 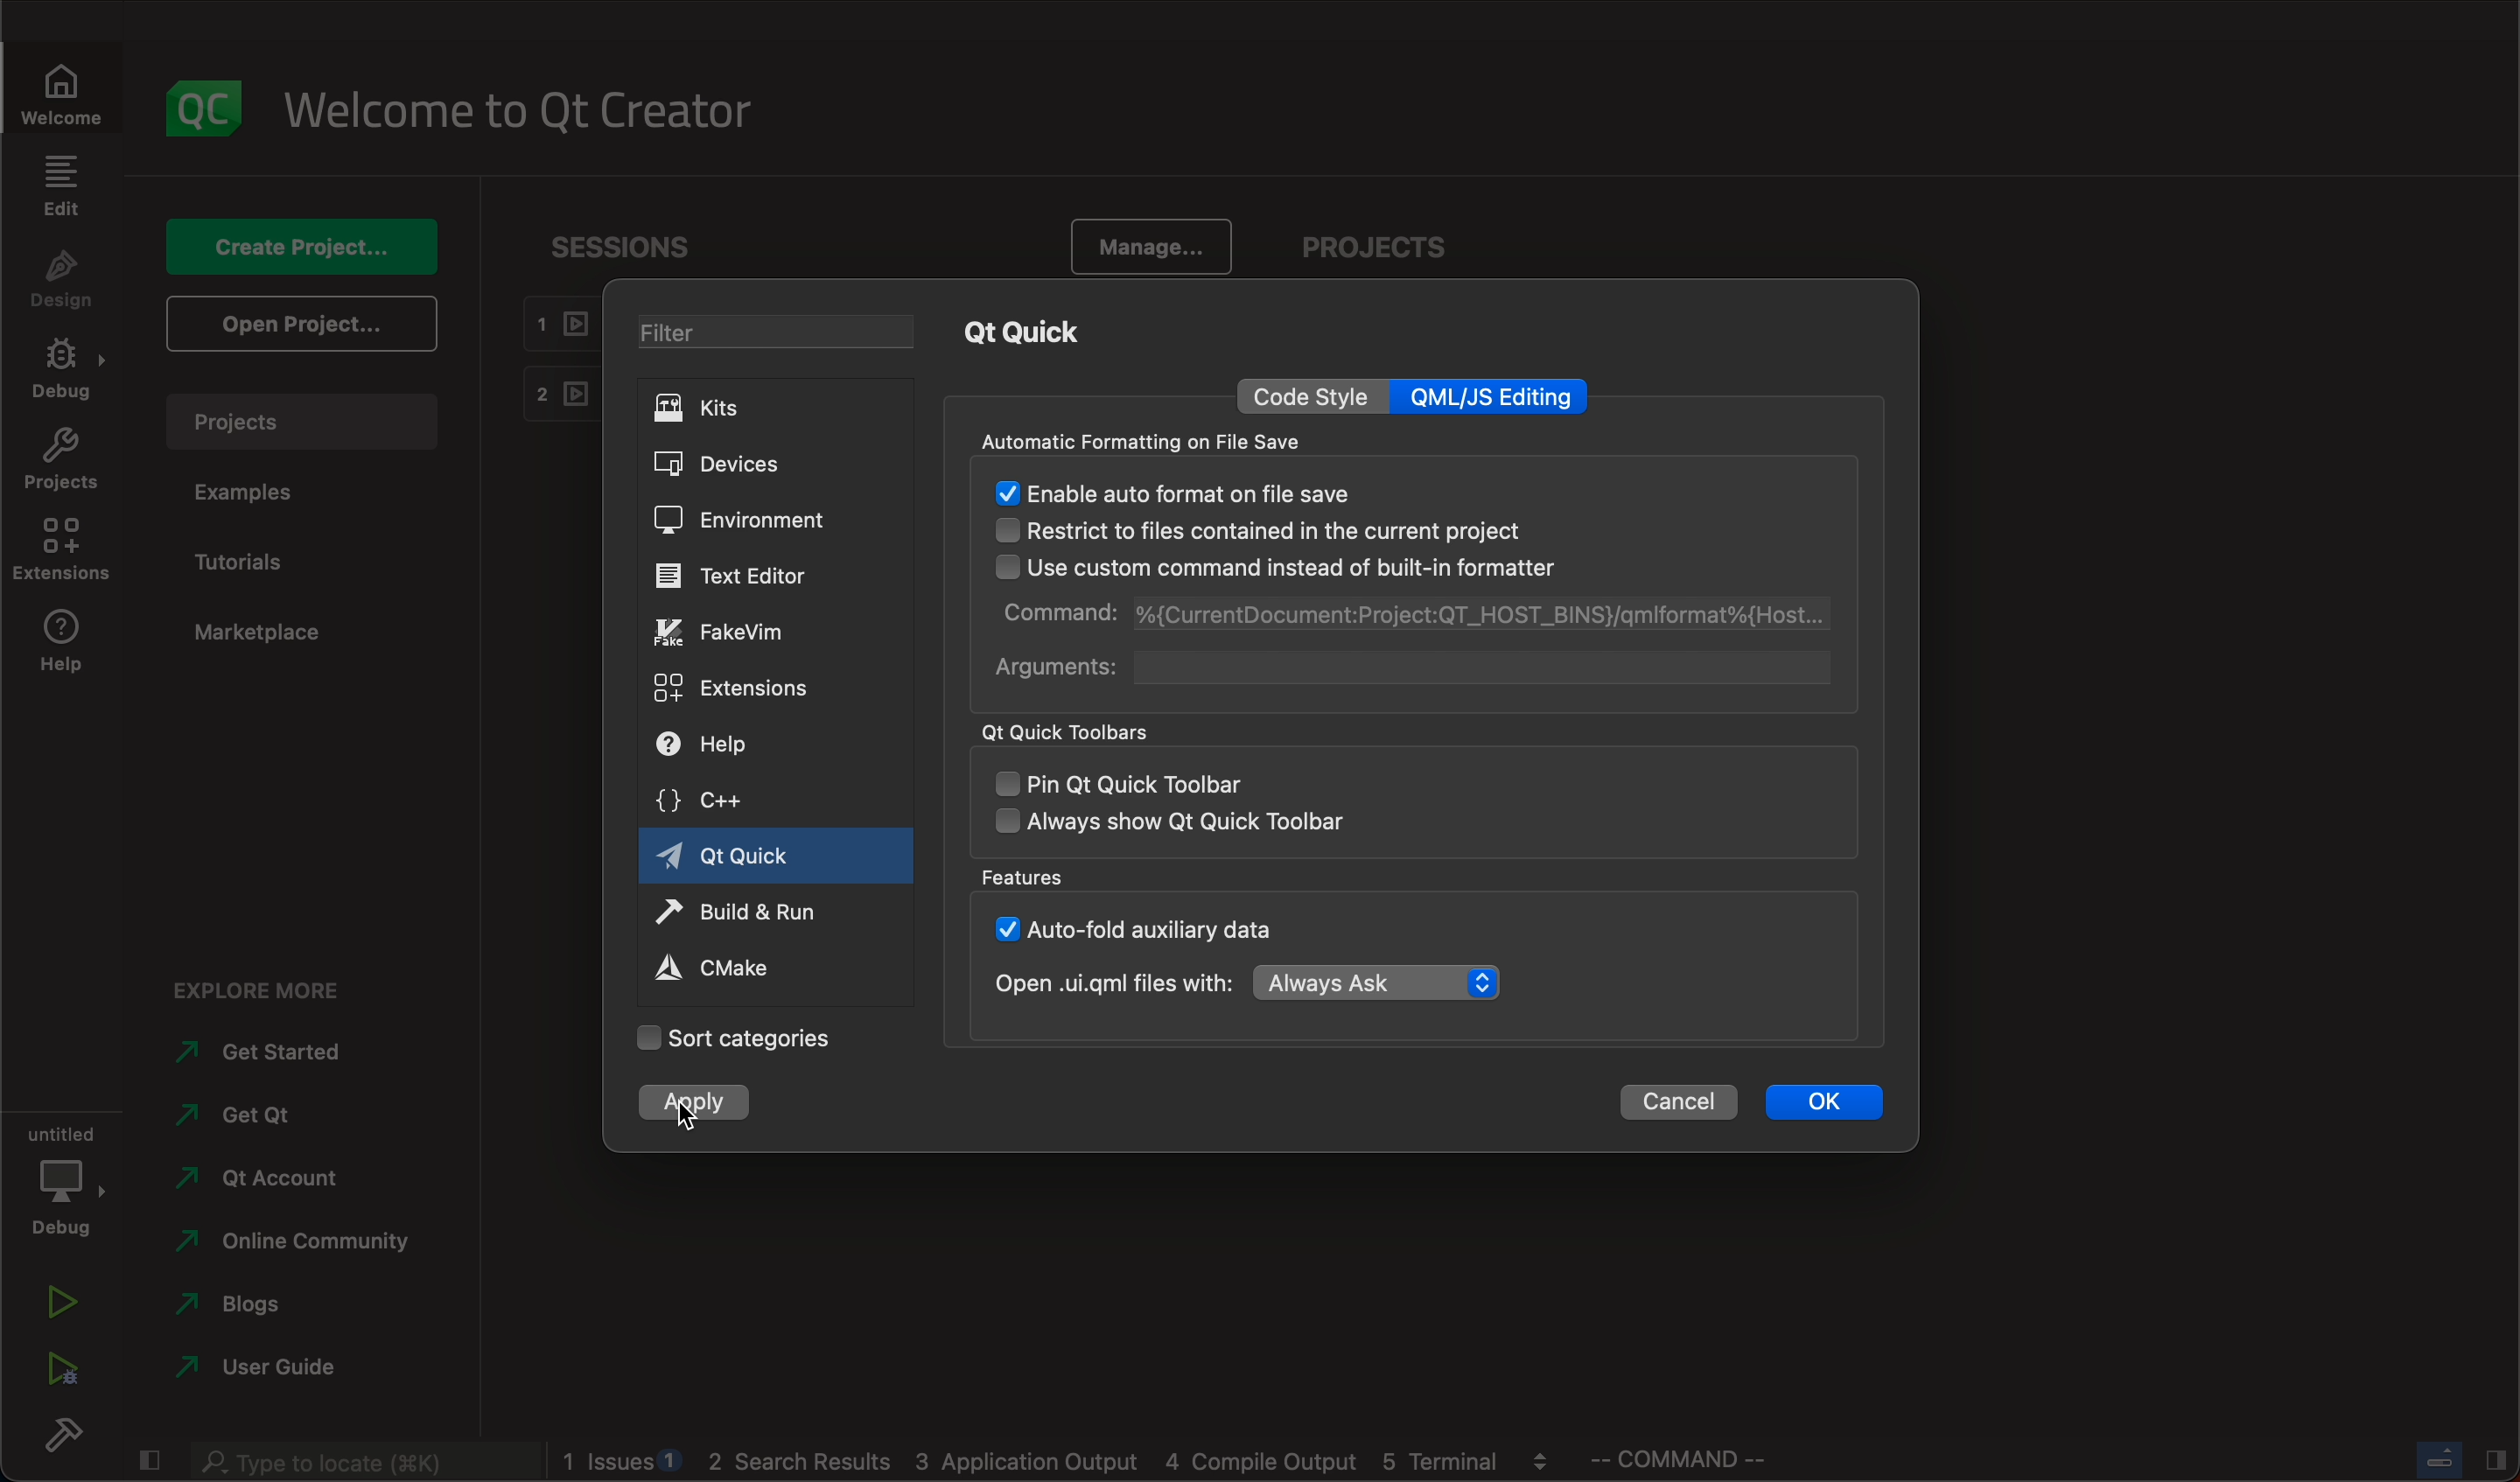 What do you see at coordinates (1174, 822) in the screenshot?
I see `always show` at bounding box center [1174, 822].